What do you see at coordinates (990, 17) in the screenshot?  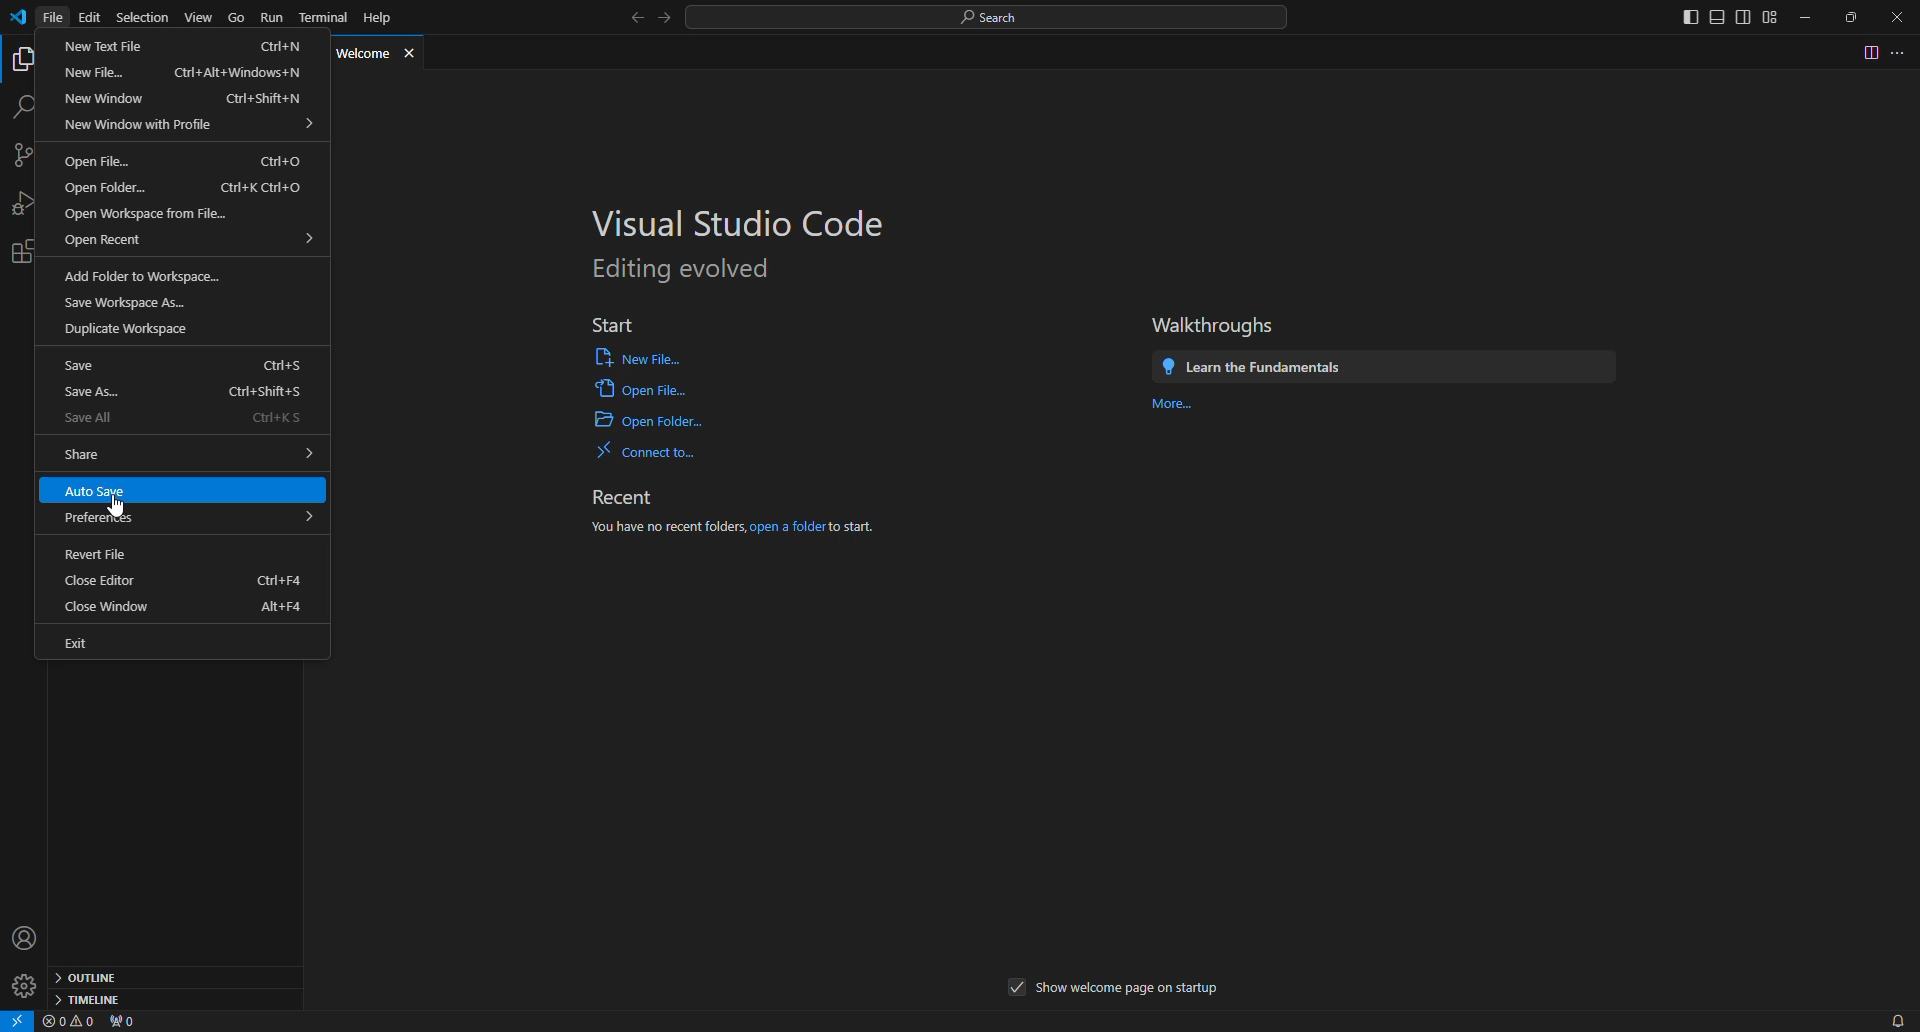 I see `search` at bounding box center [990, 17].